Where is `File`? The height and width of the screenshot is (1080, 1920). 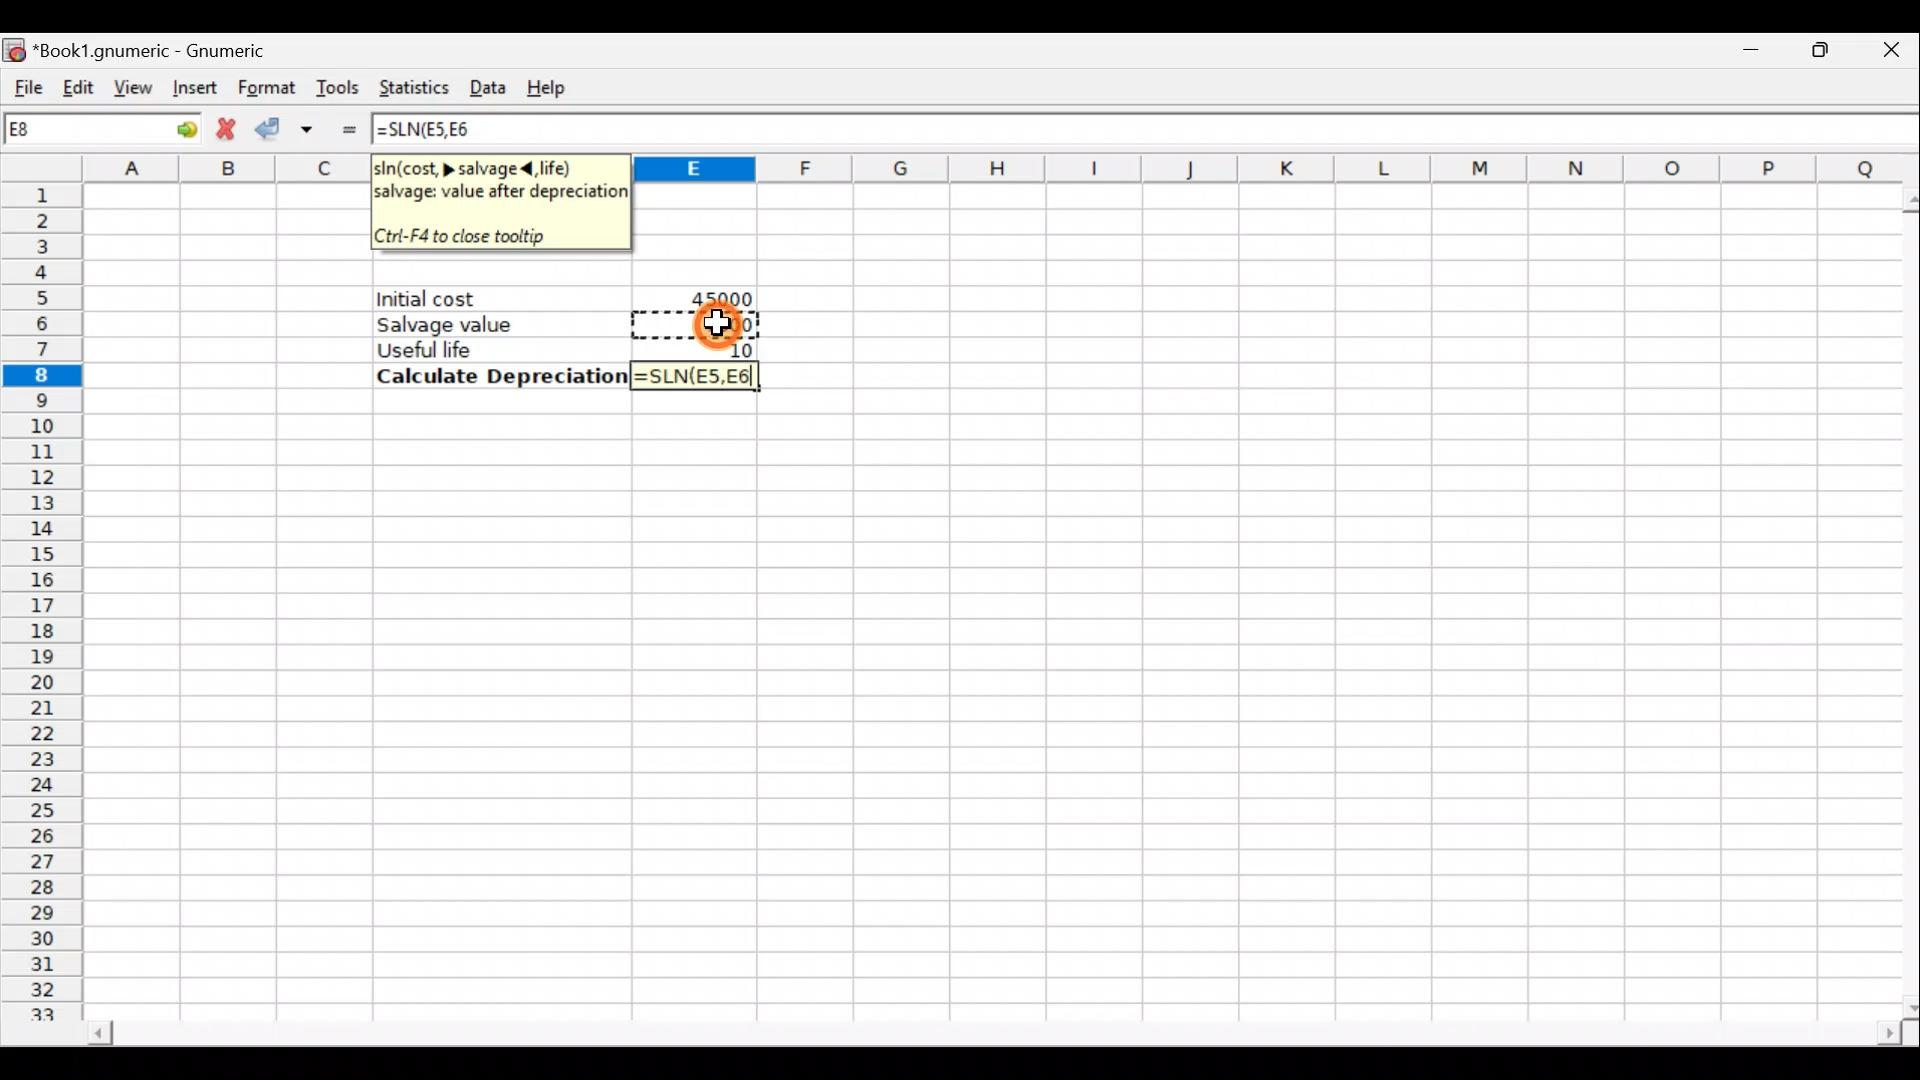 File is located at coordinates (25, 80).